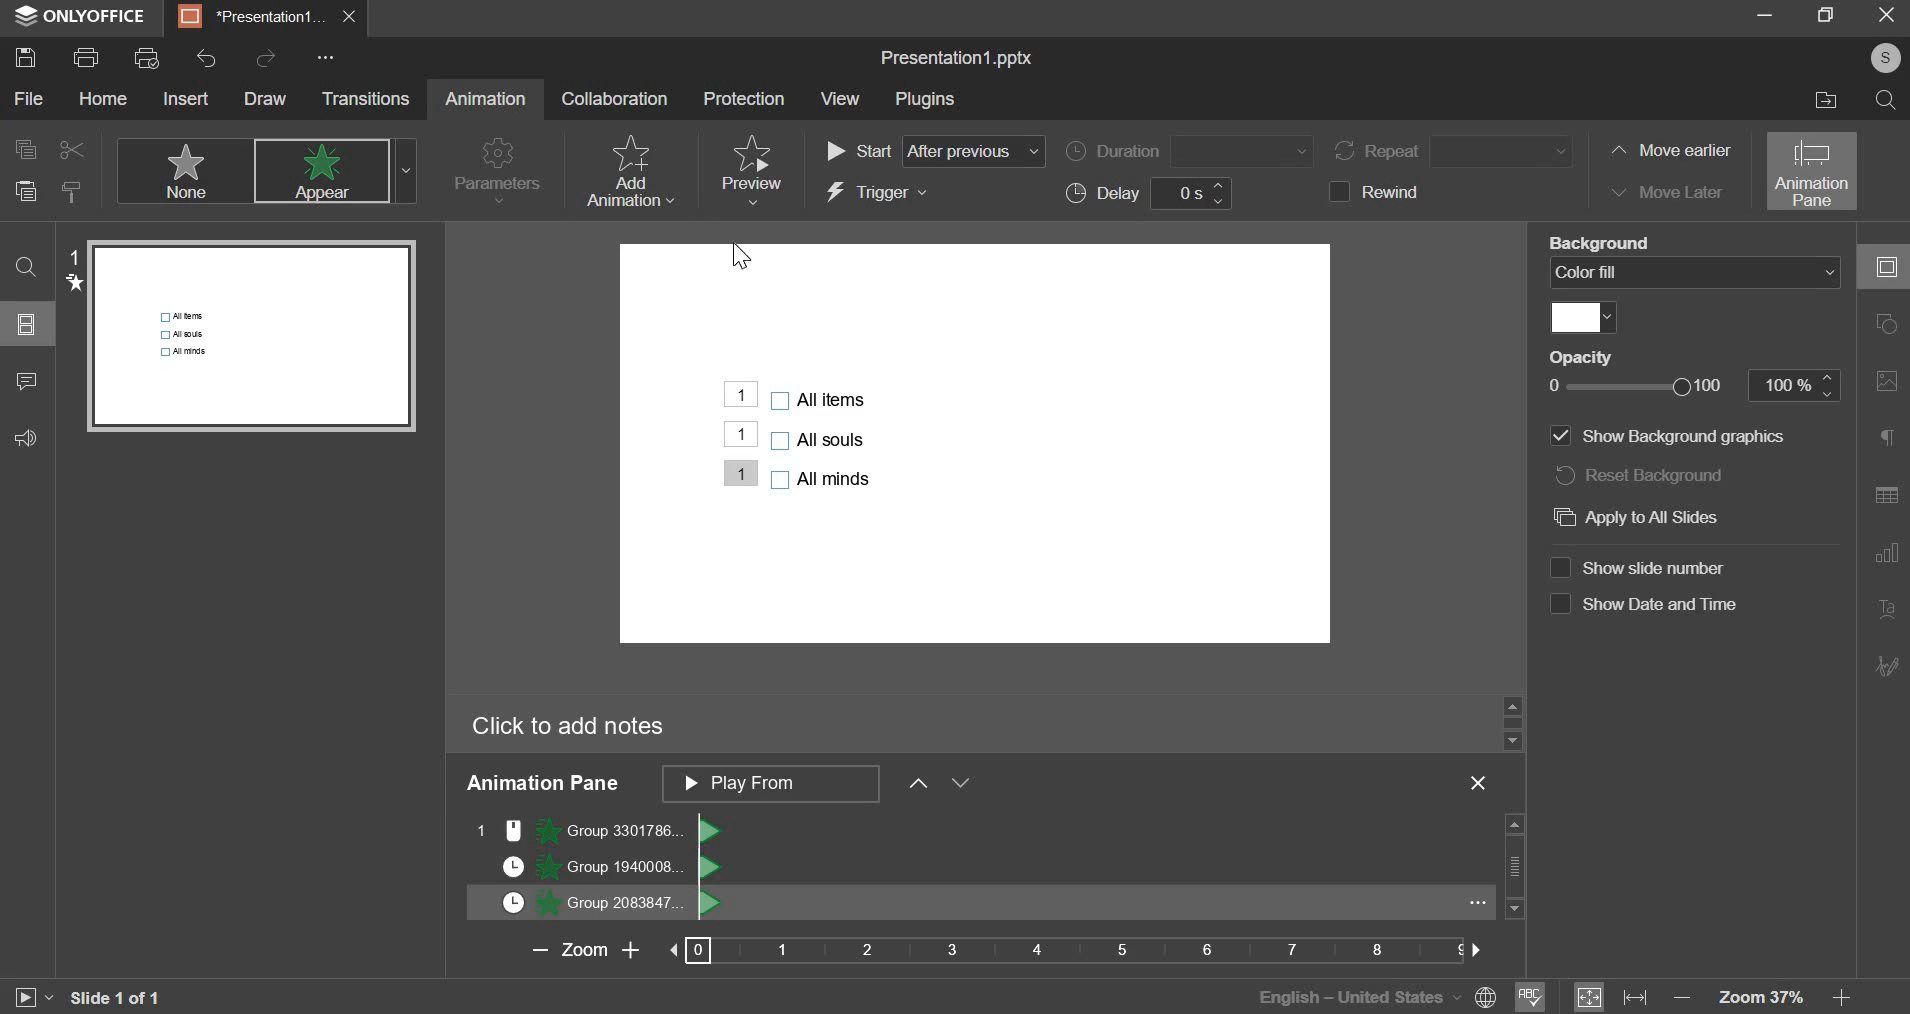 The width and height of the screenshot is (1910, 1014). Describe the element at coordinates (24, 57) in the screenshot. I see `save` at that location.